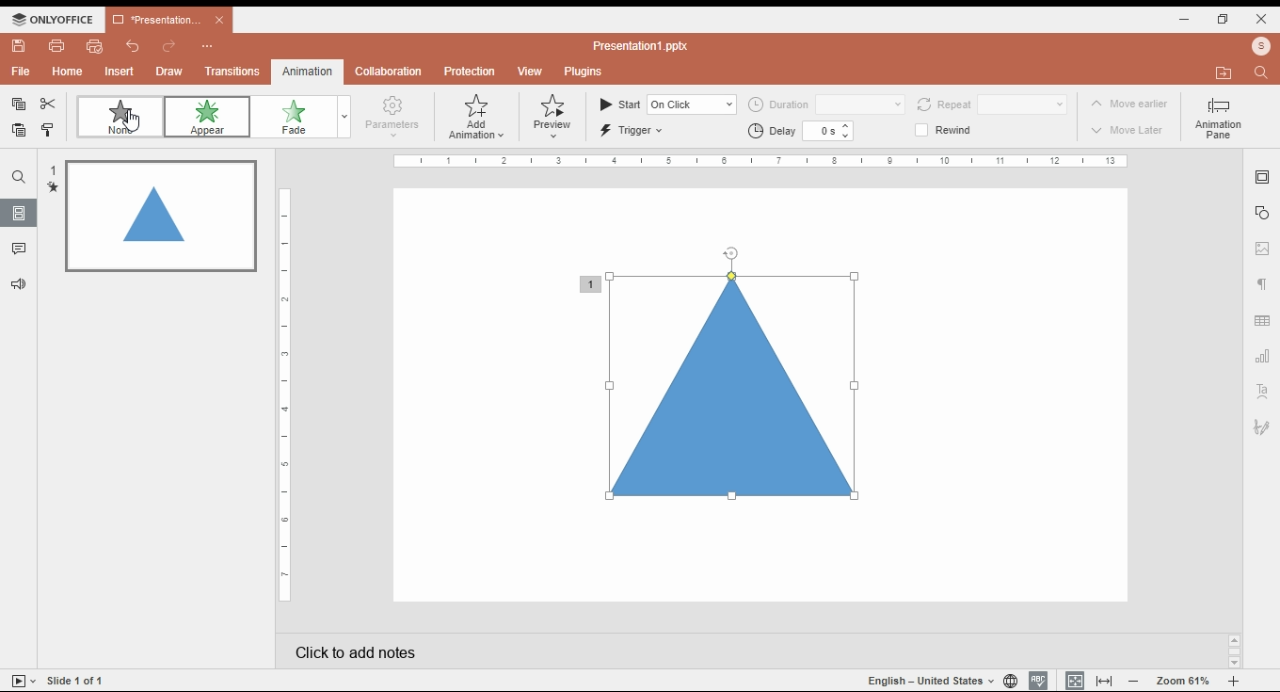 This screenshot has width=1280, height=692. What do you see at coordinates (716, 384) in the screenshot?
I see `shape (animated)` at bounding box center [716, 384].